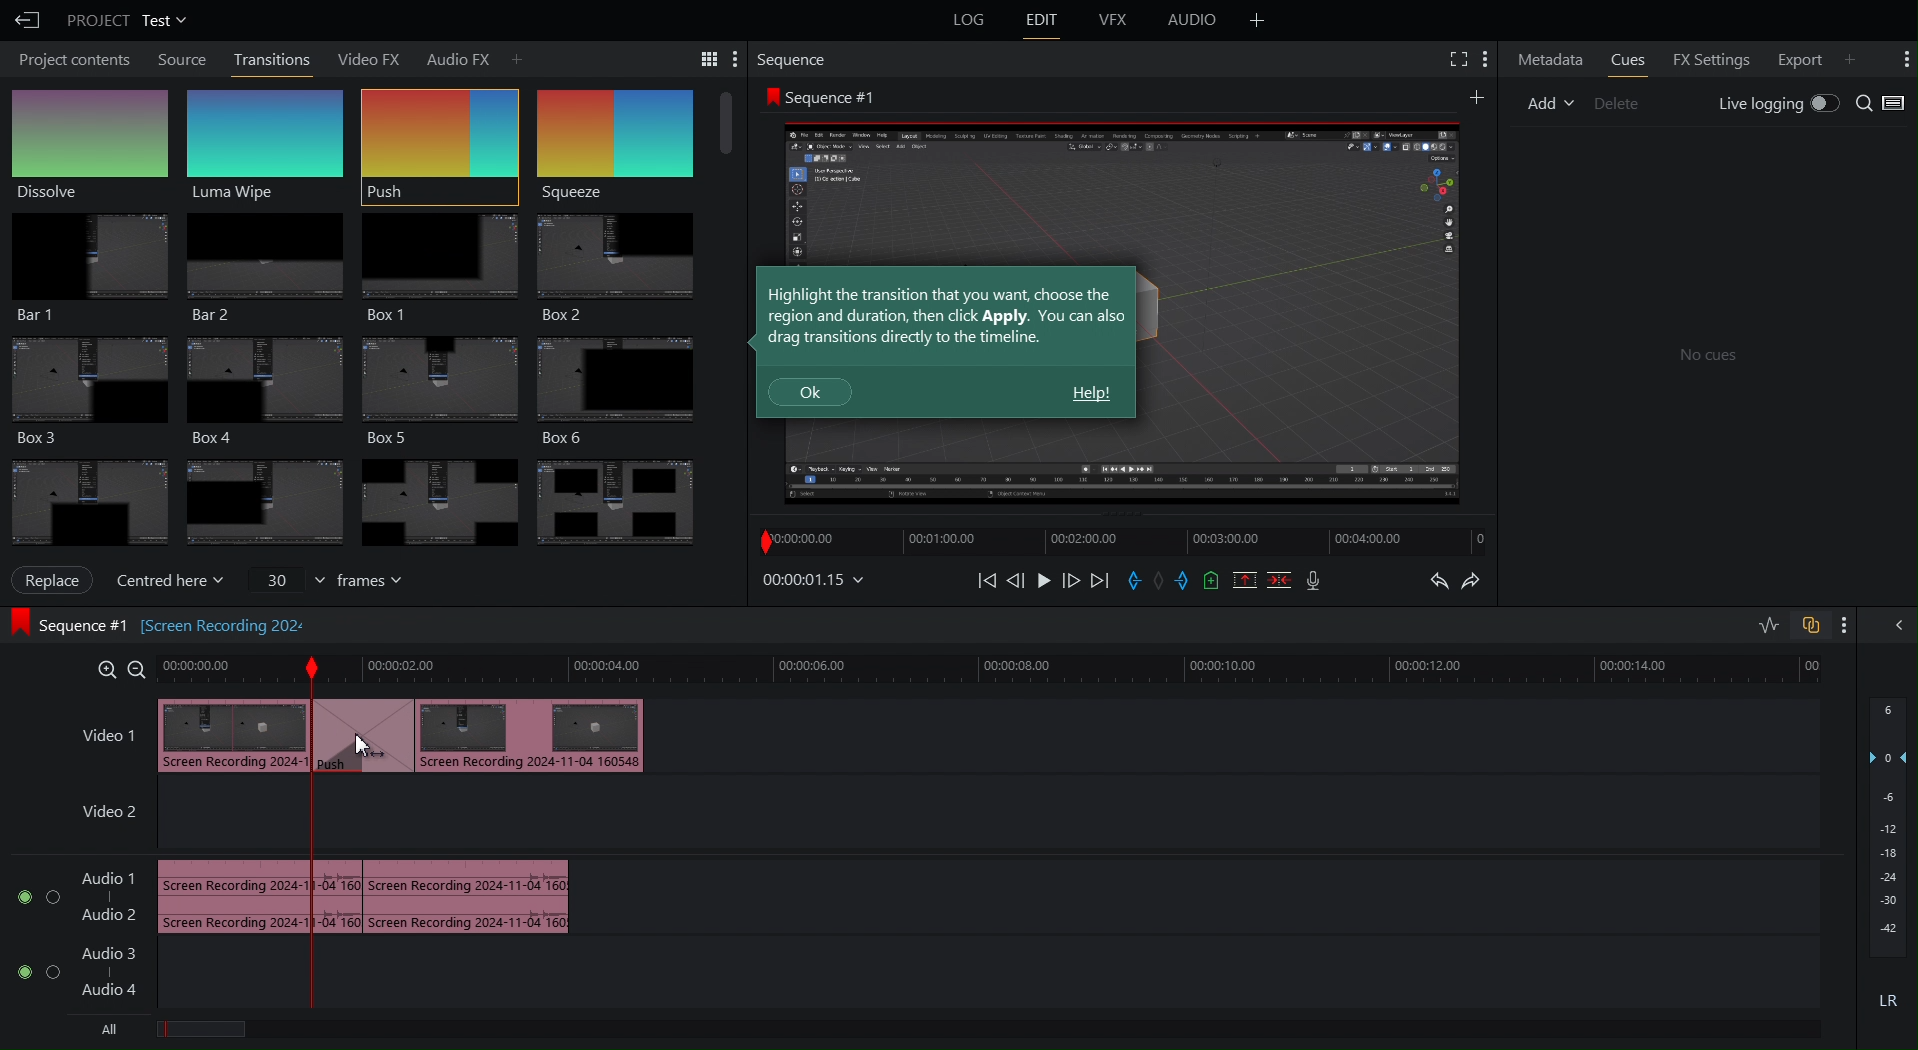  Describe the element at coordinates (223, 625) in the screenshot. I see `[Screen recording 202]` at that location.